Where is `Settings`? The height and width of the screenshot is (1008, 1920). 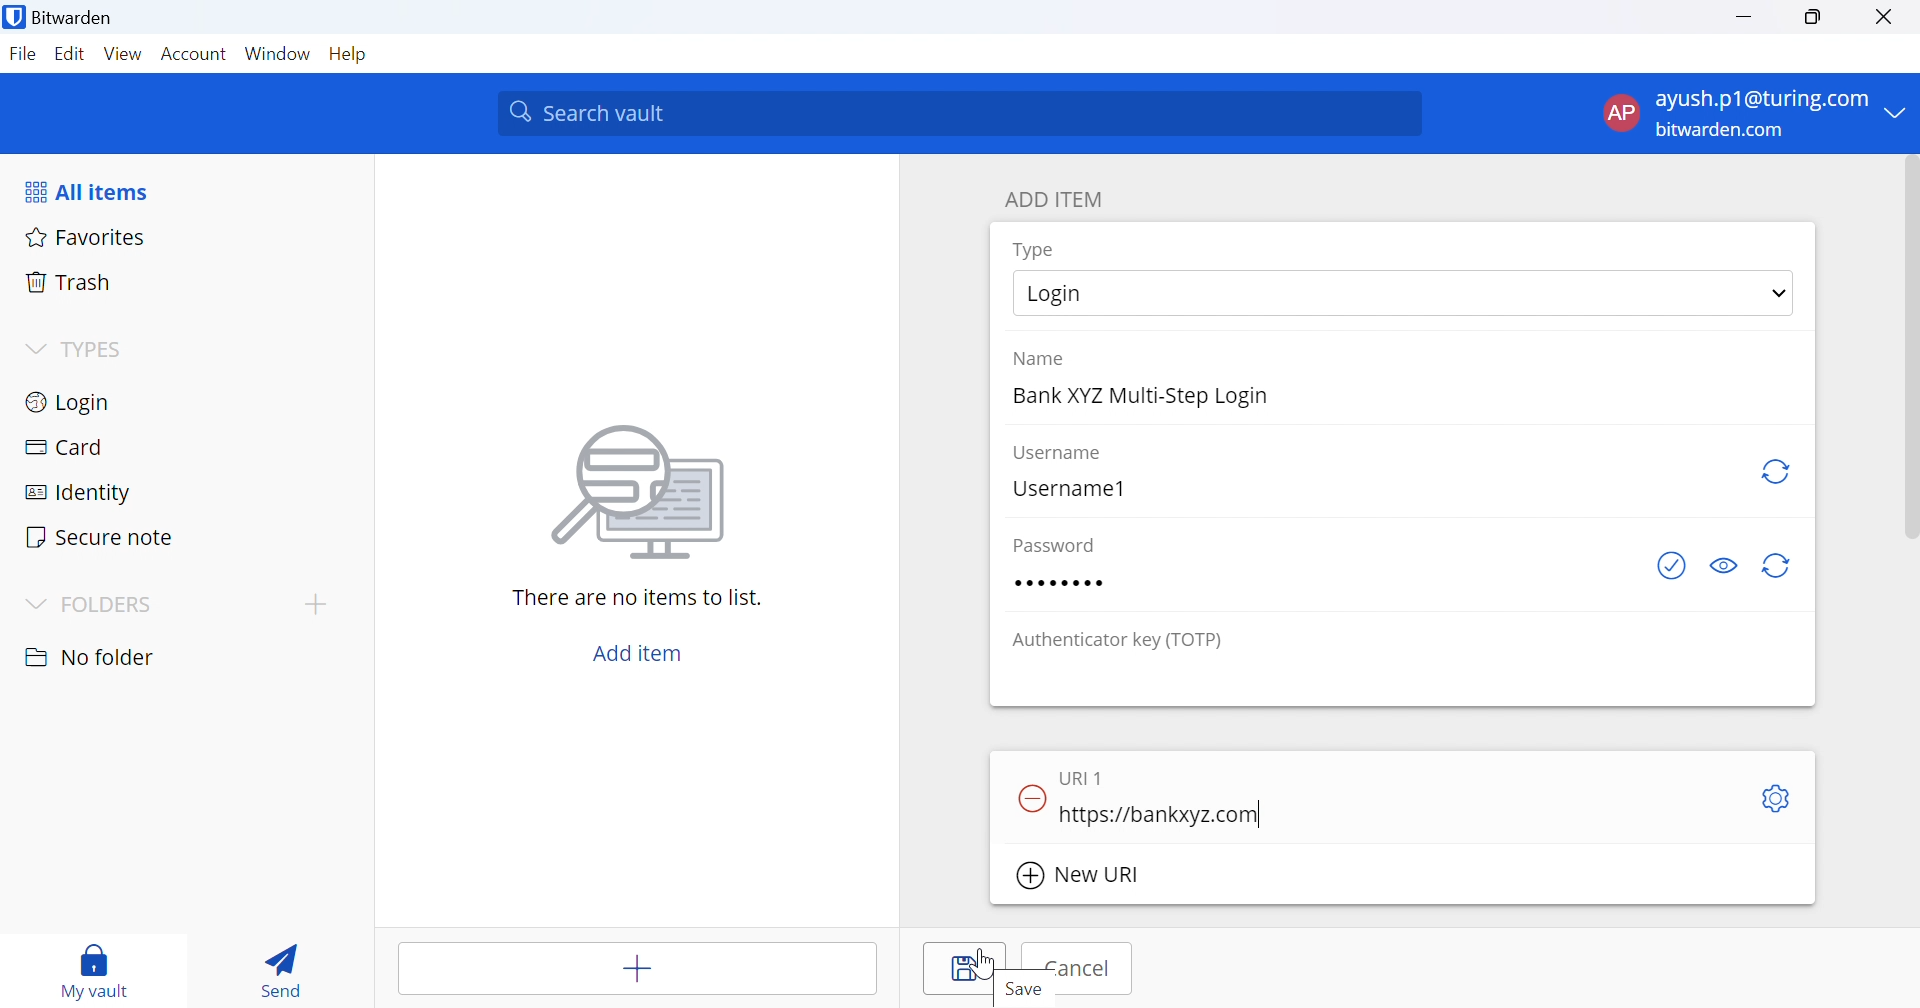 Settings is located at coordinates (1779, 798).